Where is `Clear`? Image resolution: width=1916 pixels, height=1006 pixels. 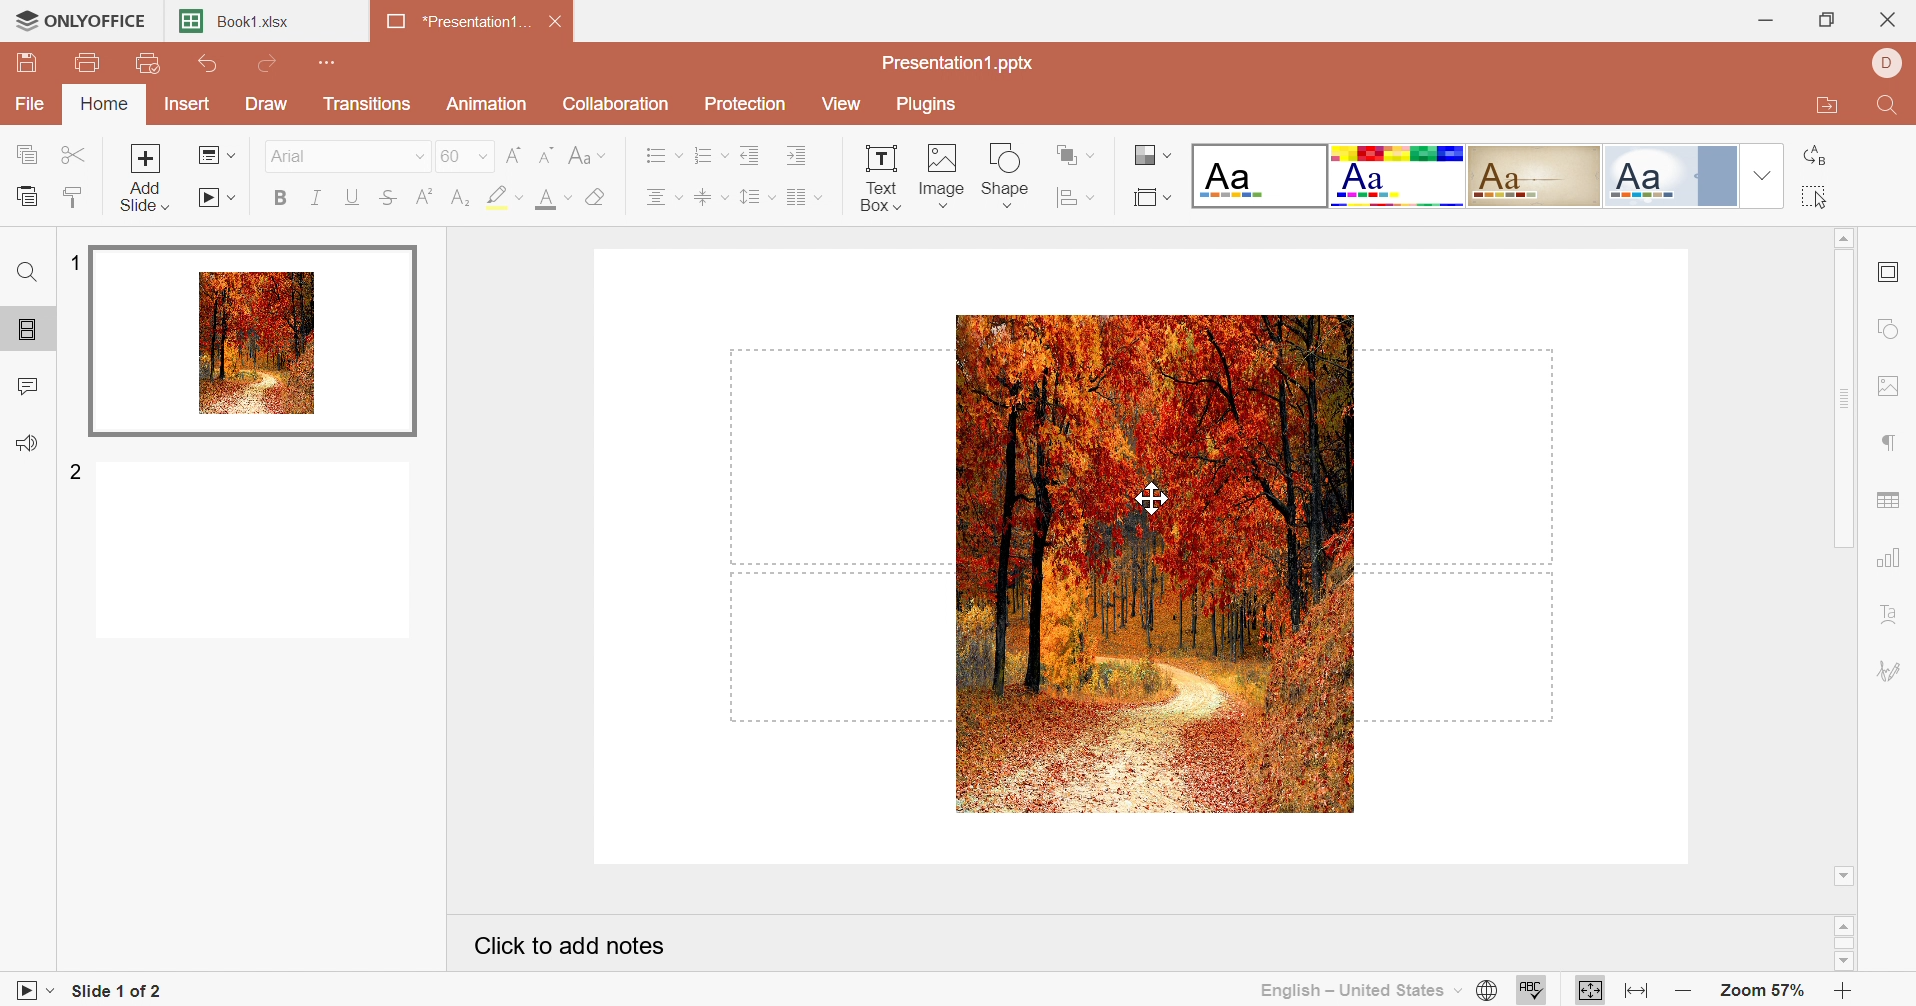 Clear is located at coordinates (598, 200).